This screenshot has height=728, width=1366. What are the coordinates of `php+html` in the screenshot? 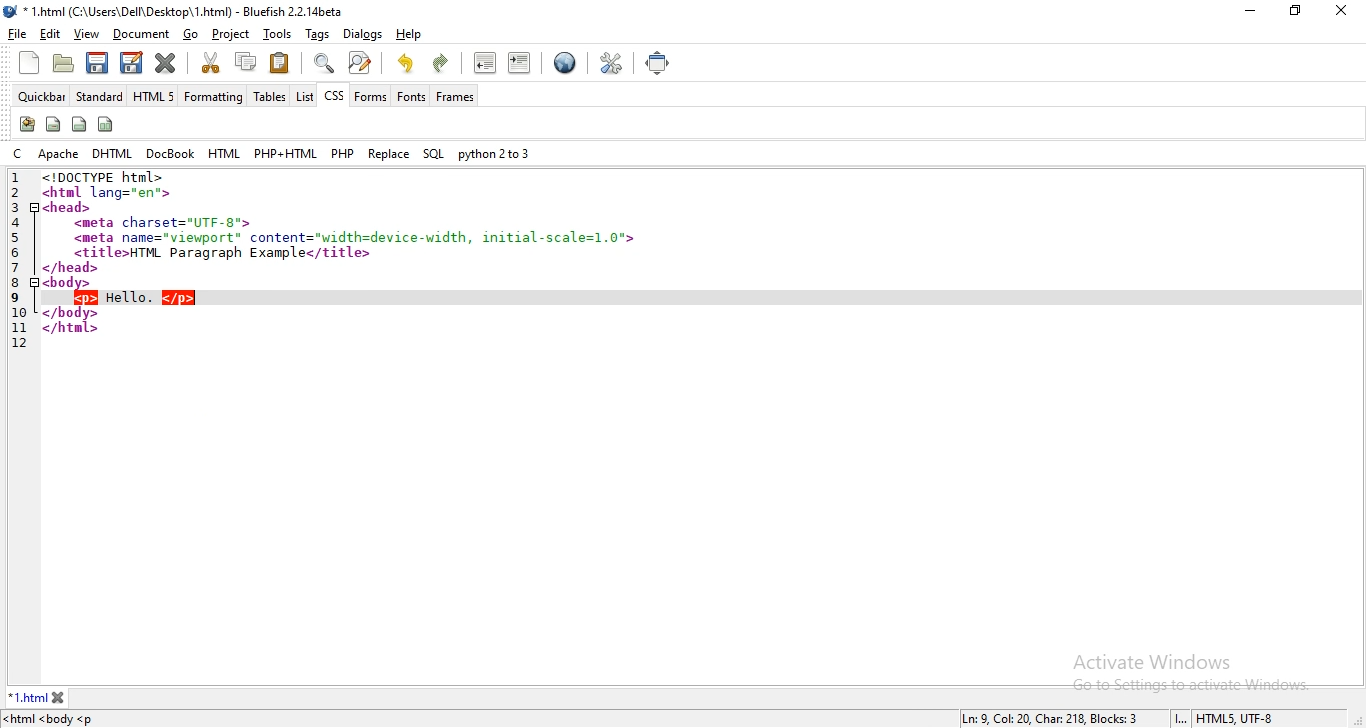 It's located at (284, 152).